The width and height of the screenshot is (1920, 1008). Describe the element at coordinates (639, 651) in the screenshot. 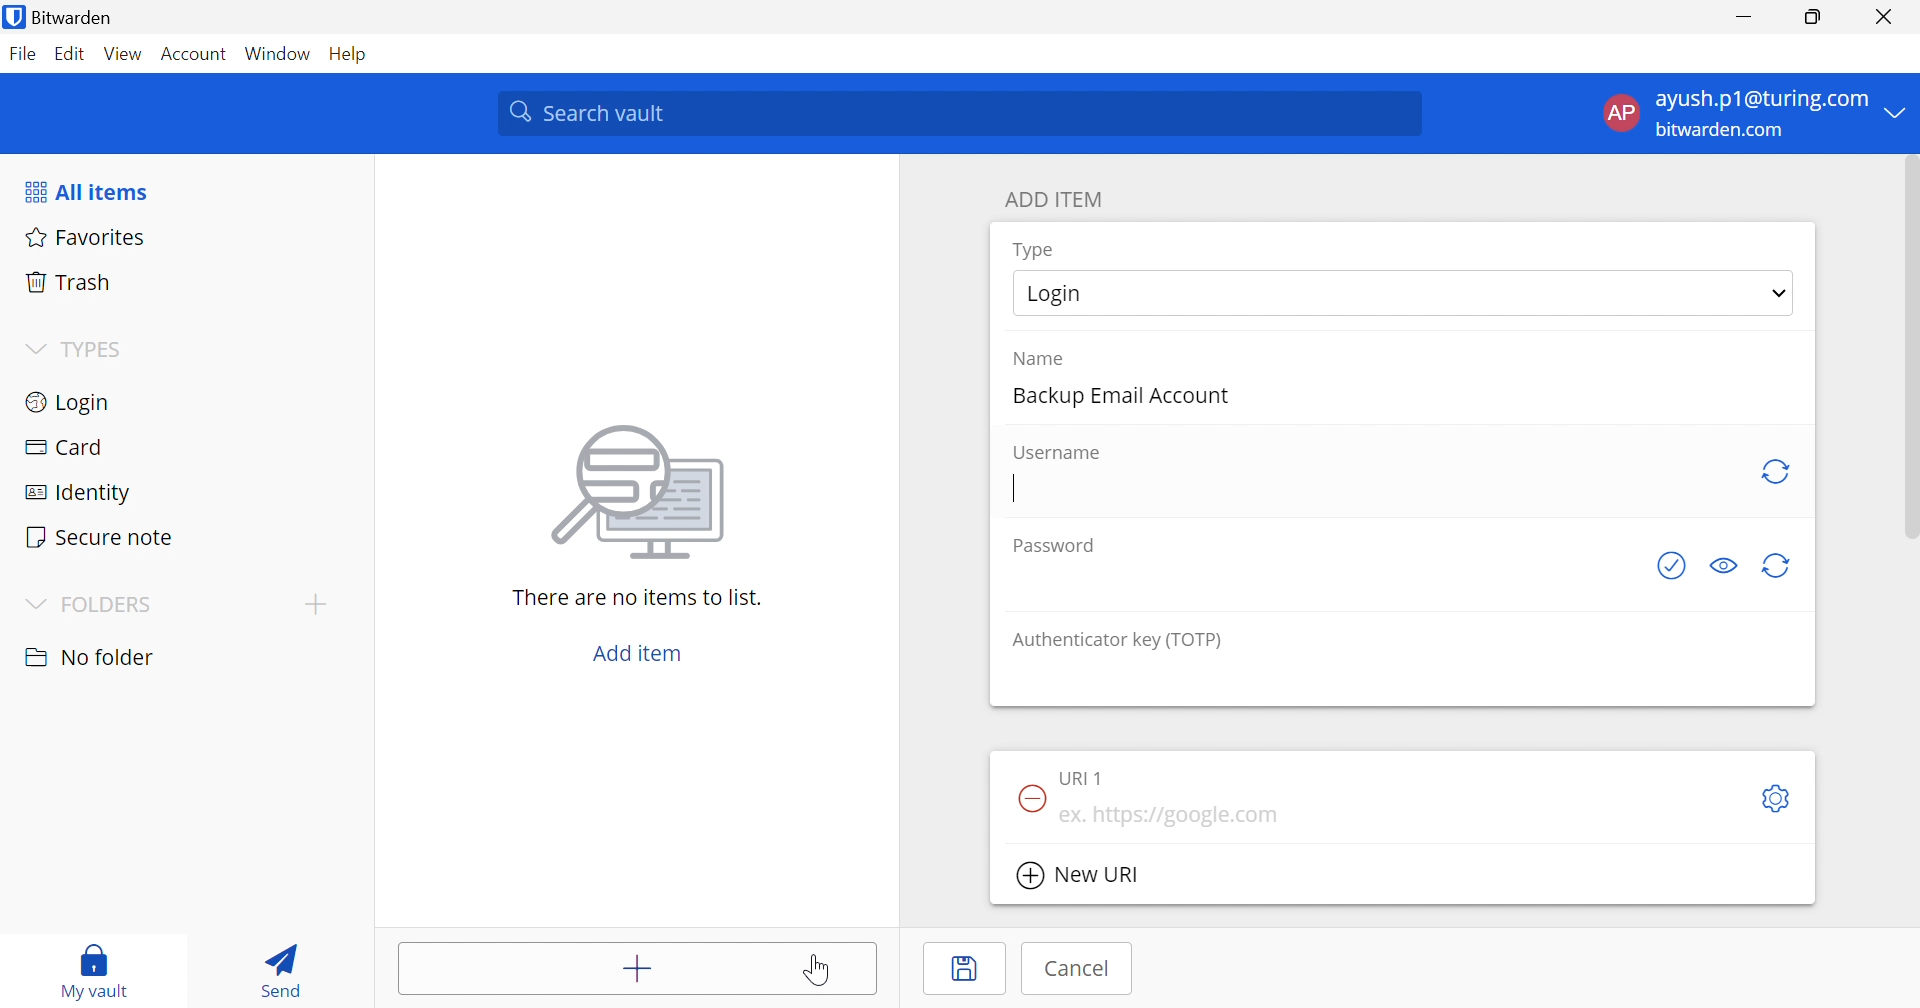

I see `Add item` at that location.